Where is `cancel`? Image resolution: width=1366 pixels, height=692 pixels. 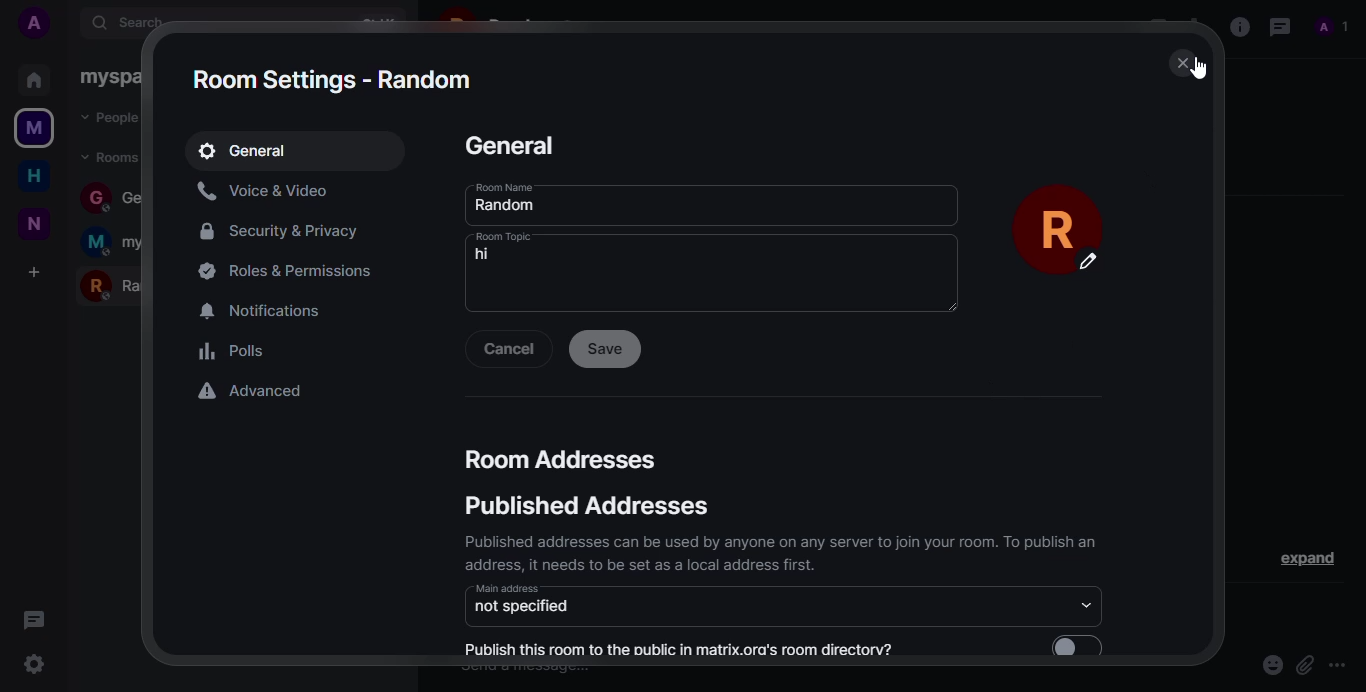 cancel is located at coordinates (510, 348).